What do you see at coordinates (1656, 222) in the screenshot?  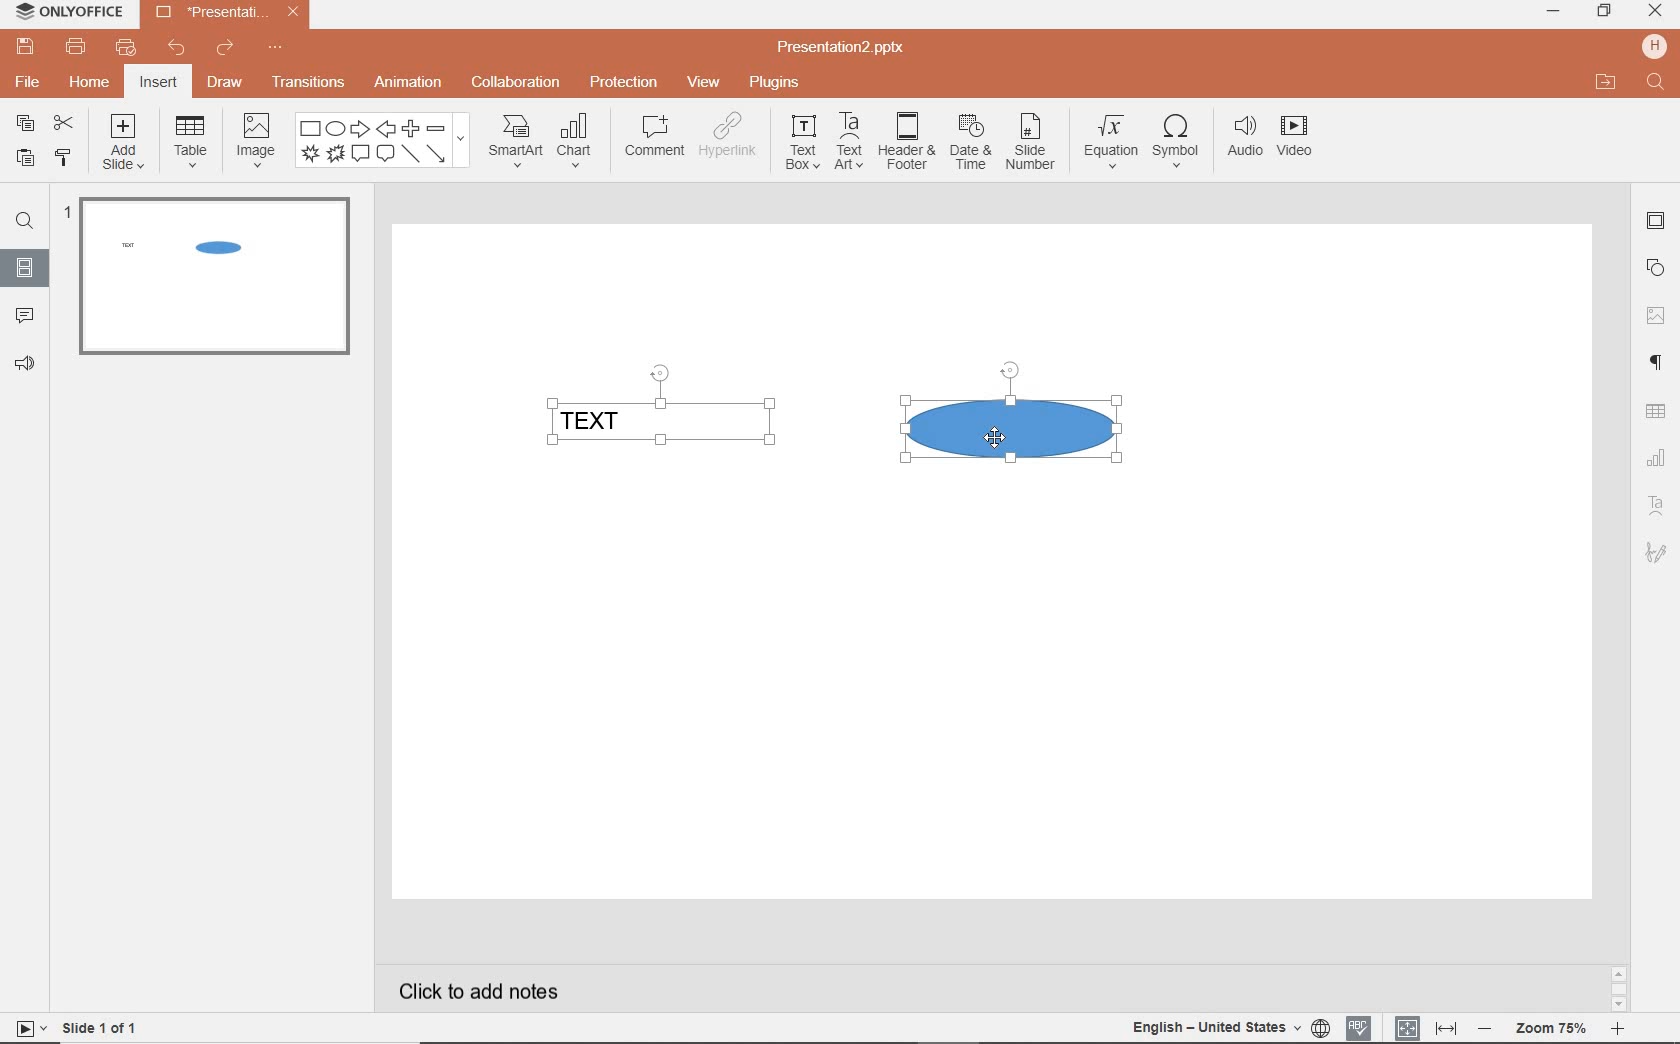 I see `SLIDE SETTINGS` at bounding box center [1656, 222].